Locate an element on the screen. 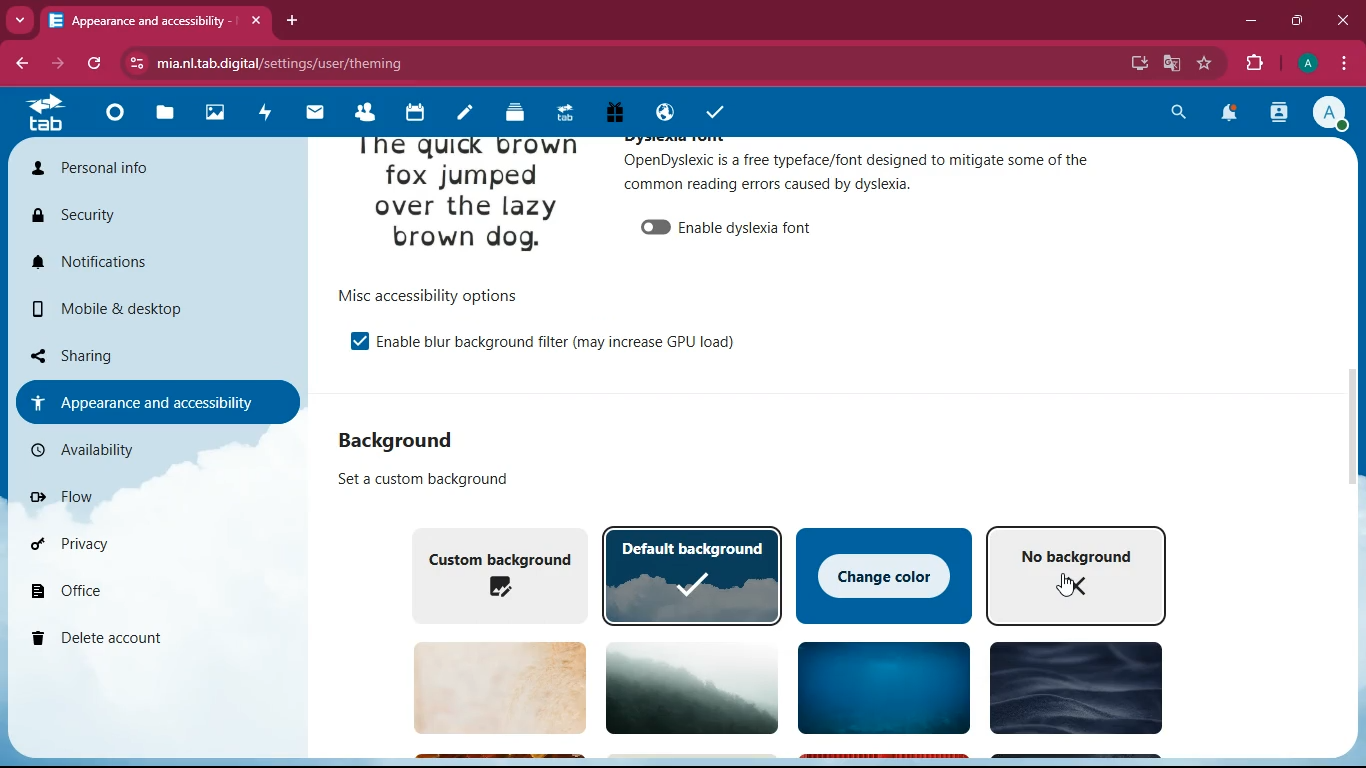  menu is located at coordinates (1344, 61).